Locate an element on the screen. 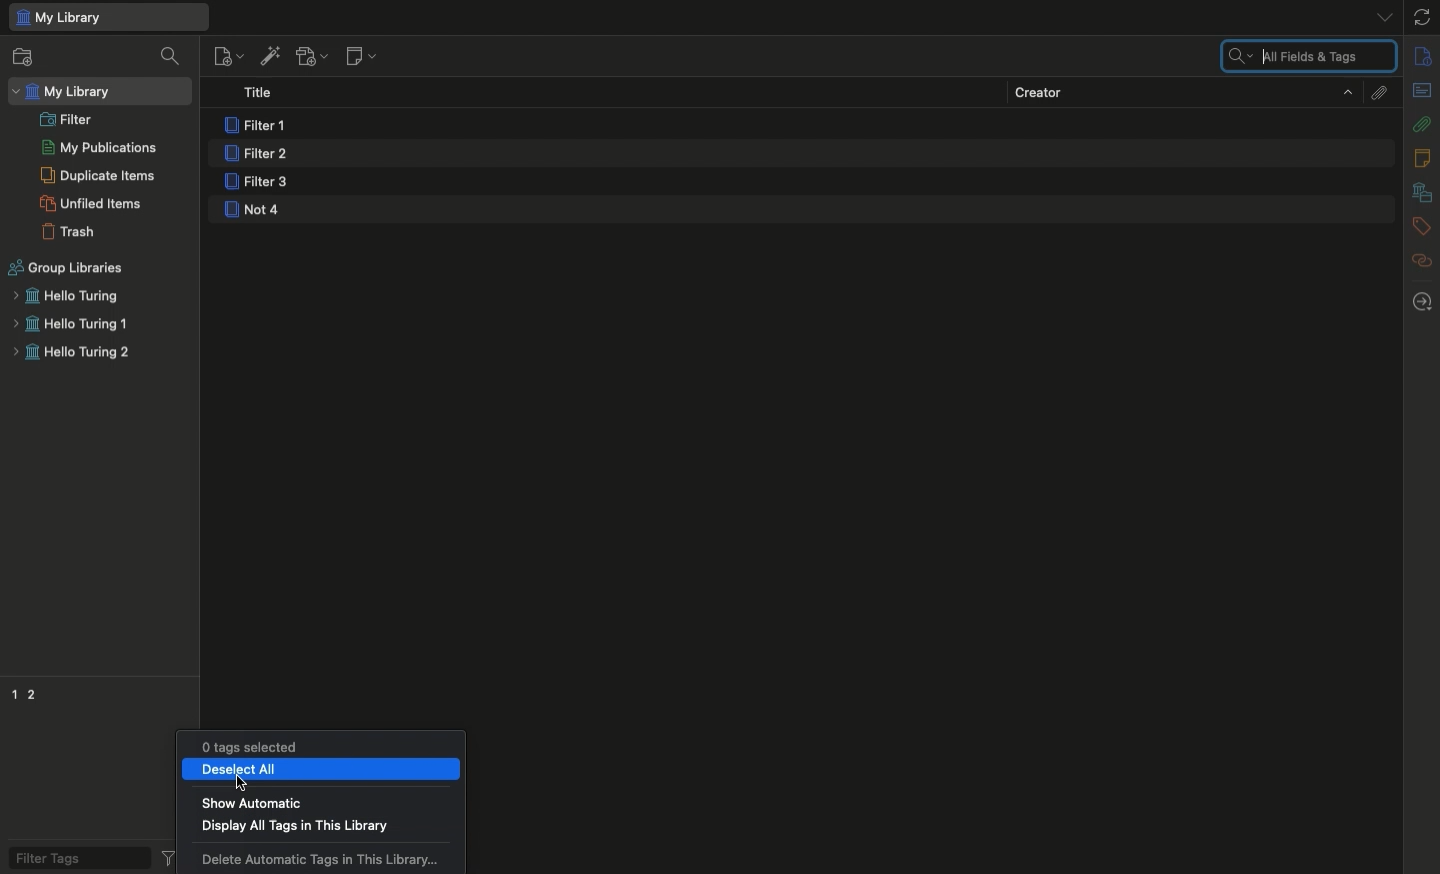 The width and height of the screenshot is (1440, 874). 0 tags selected is located at coordinates (242, 744).